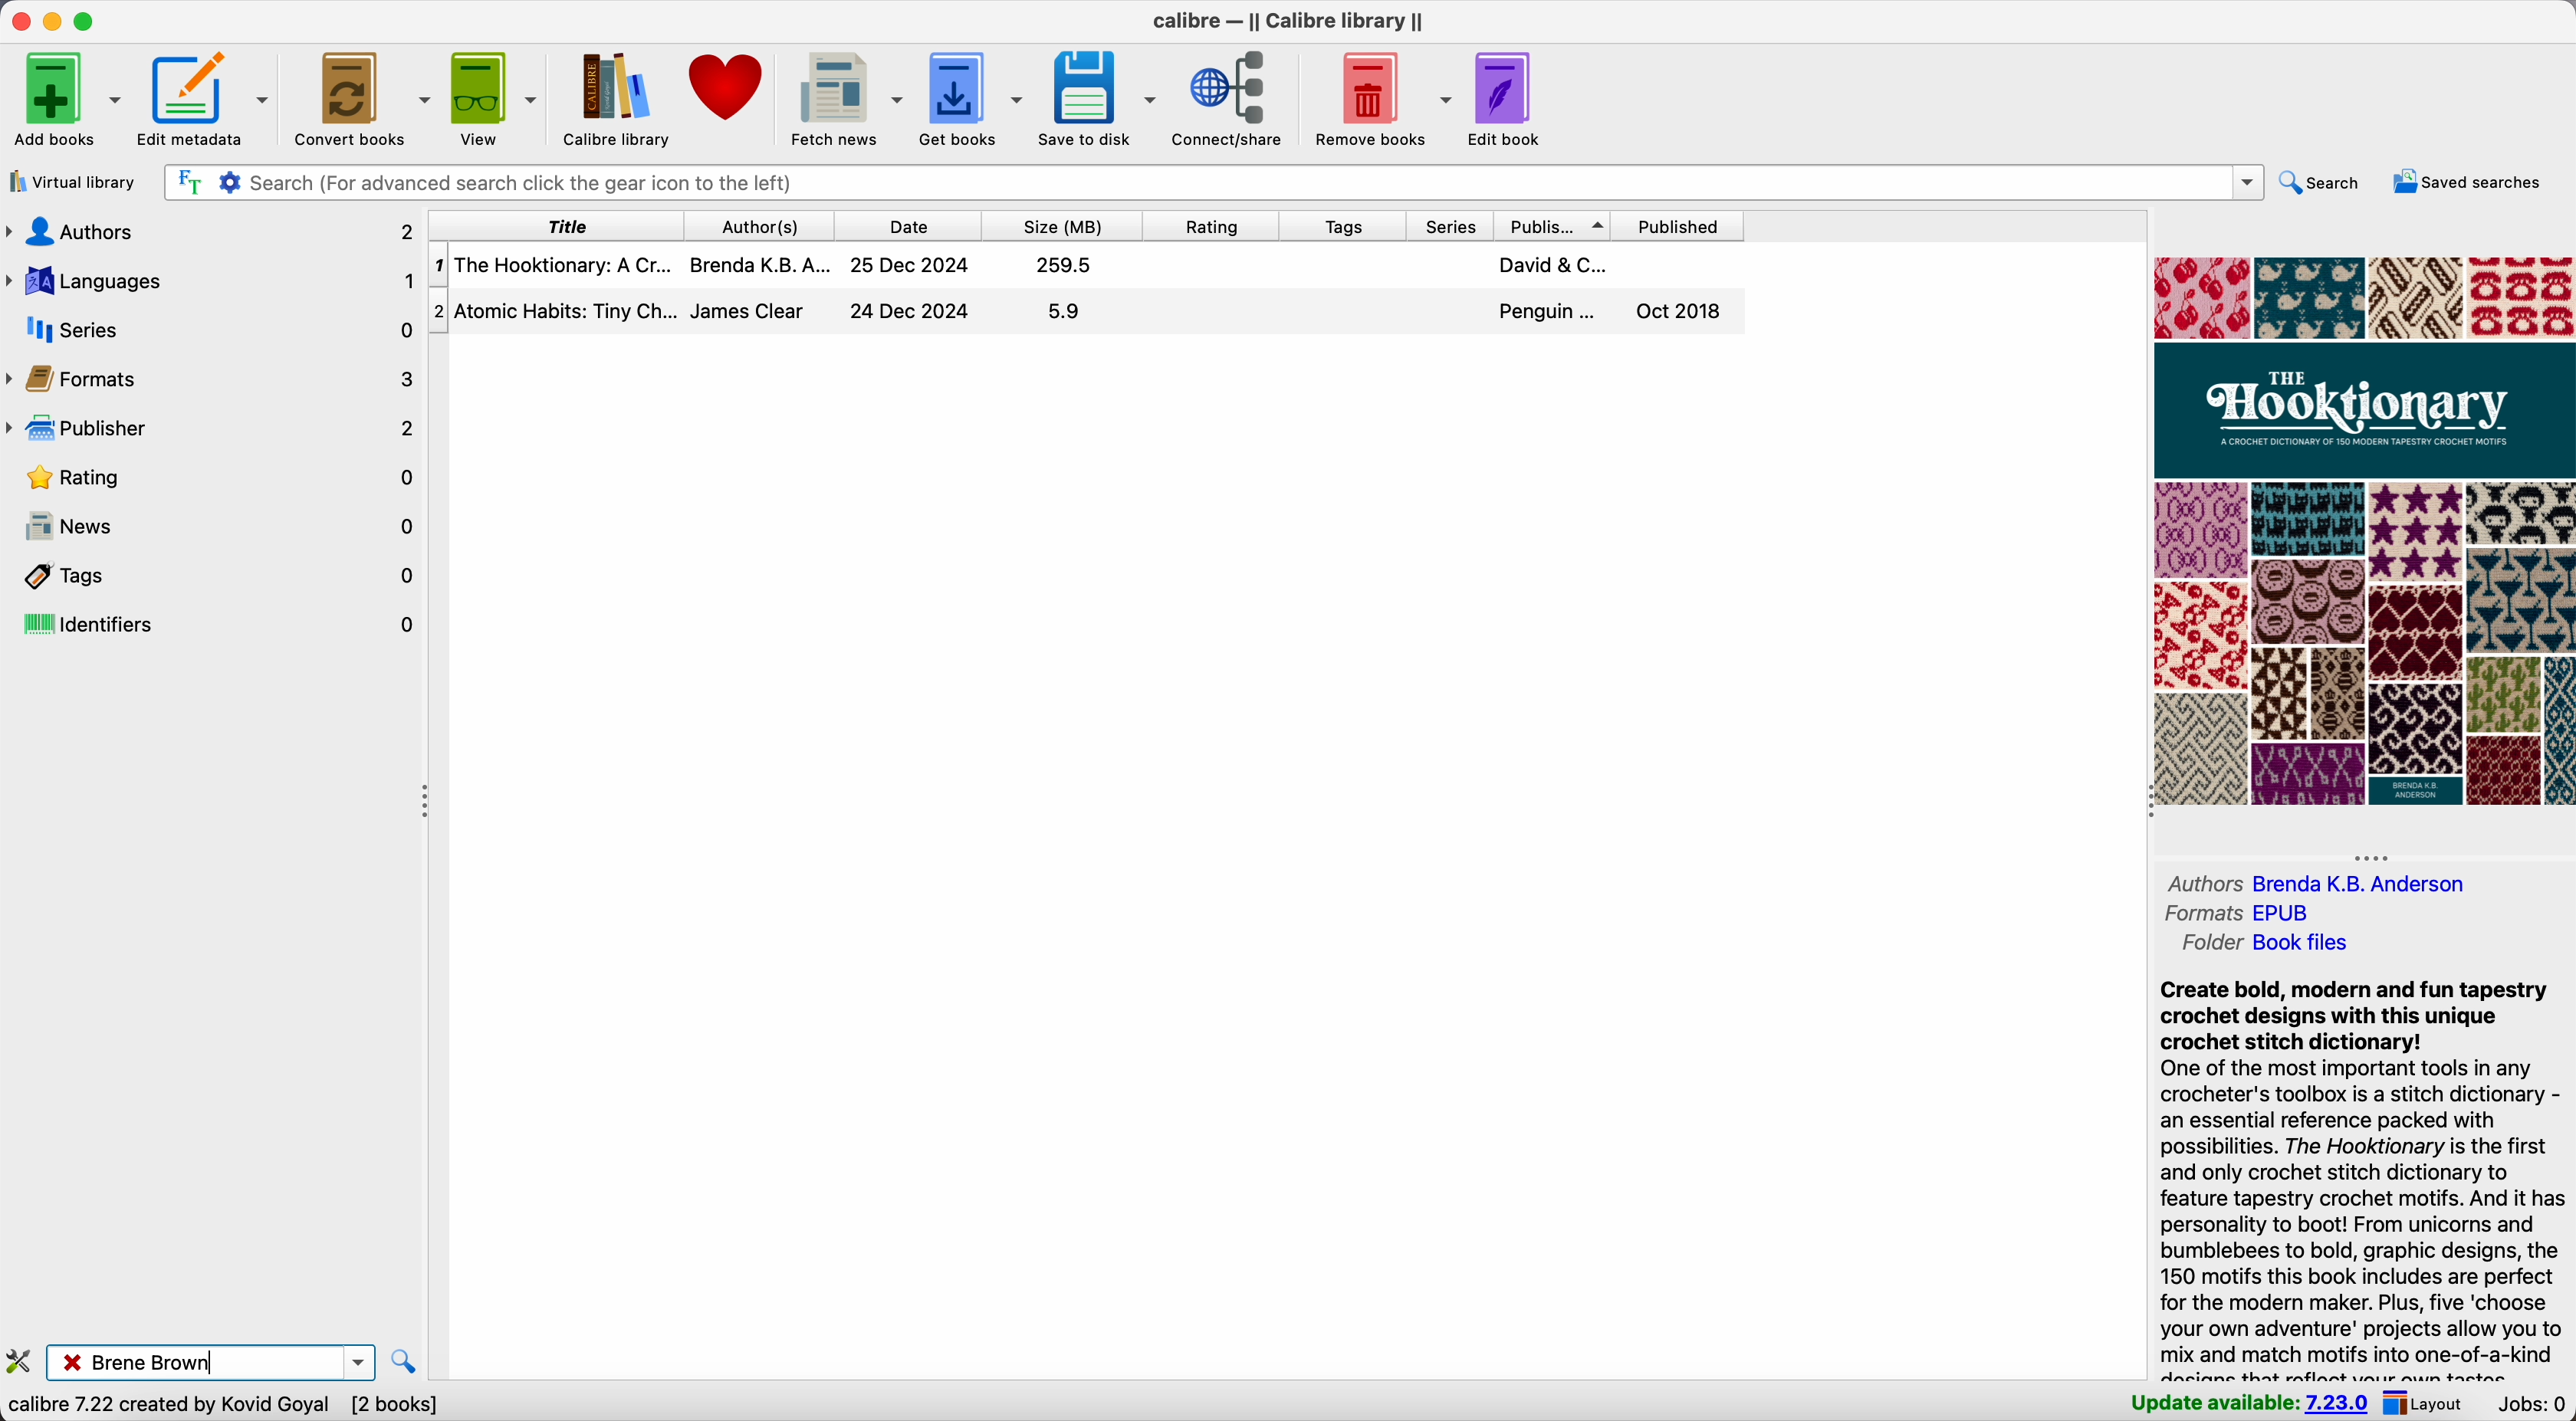 The image size is (2576, 1421). I want to click on series, so click(1451, 226).